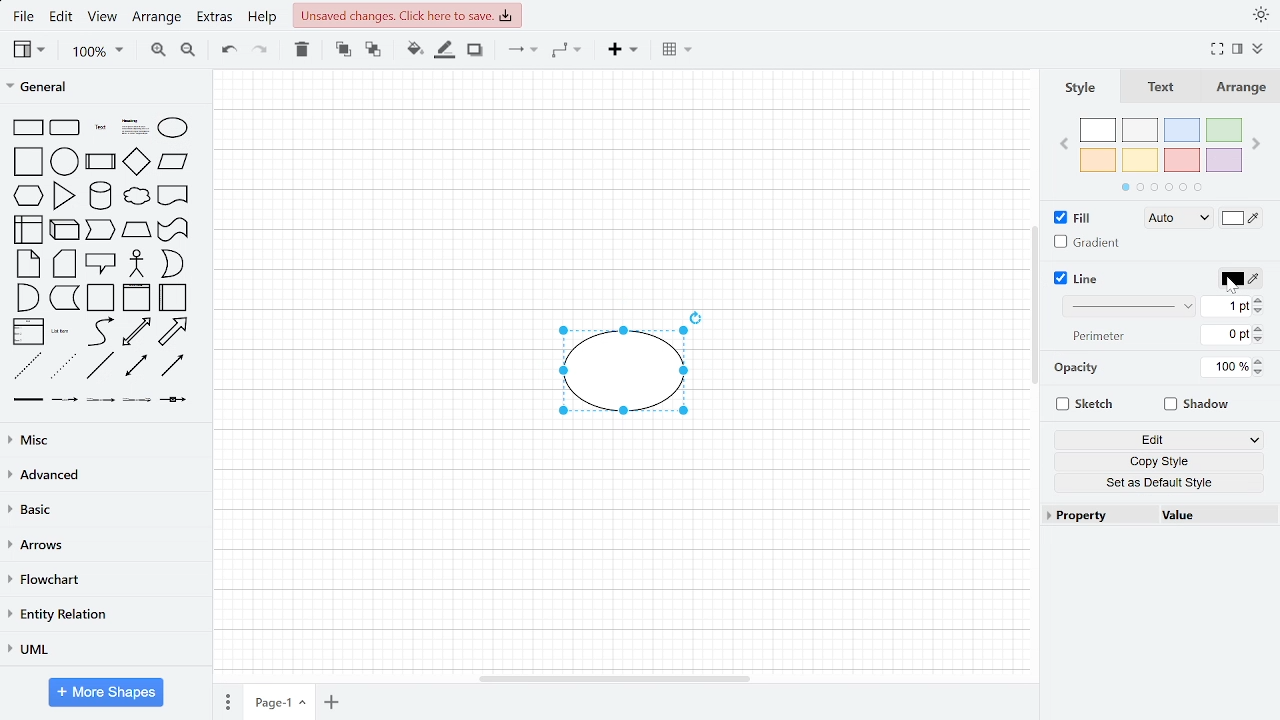 Image resolution: width=1280 pixels, height=720 pixels. Describe the element at coordinates (374, 50) in the screenshot. I see `to back` at that location.